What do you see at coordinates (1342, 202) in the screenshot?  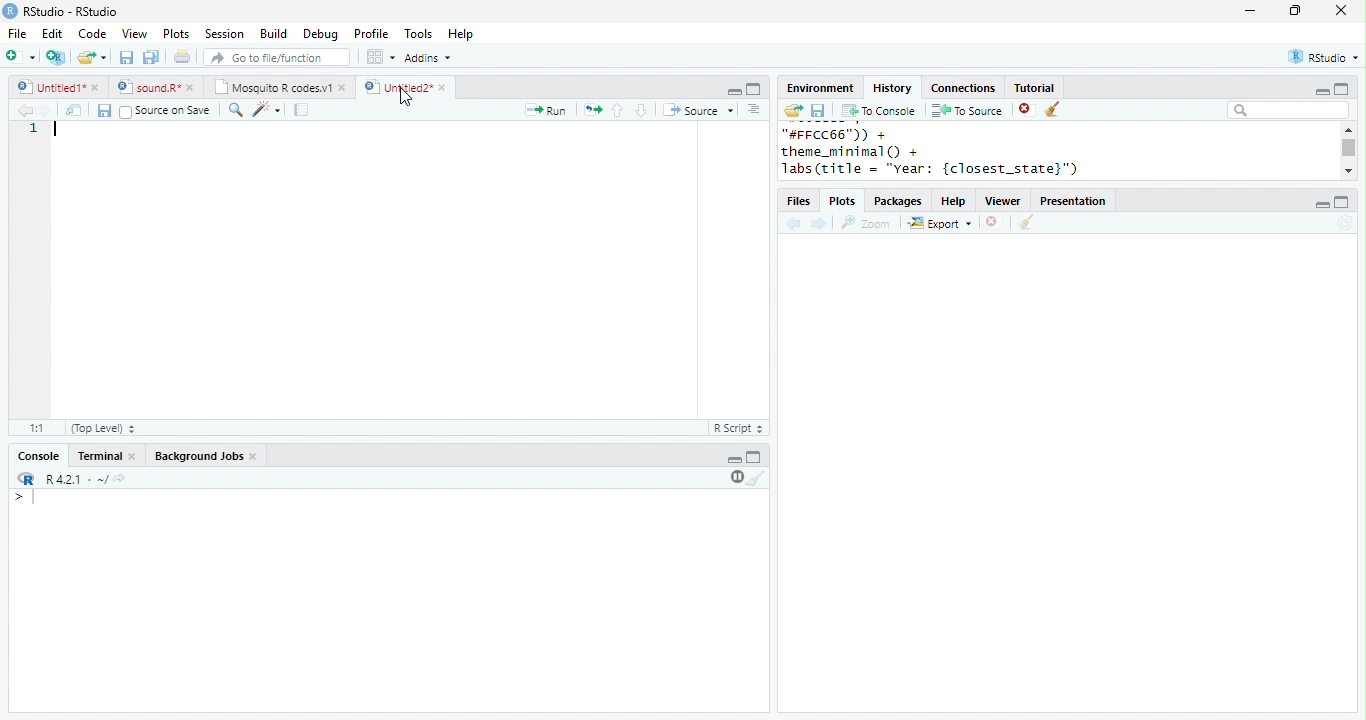 I see `maximize` at bounding box center [1342, 202].